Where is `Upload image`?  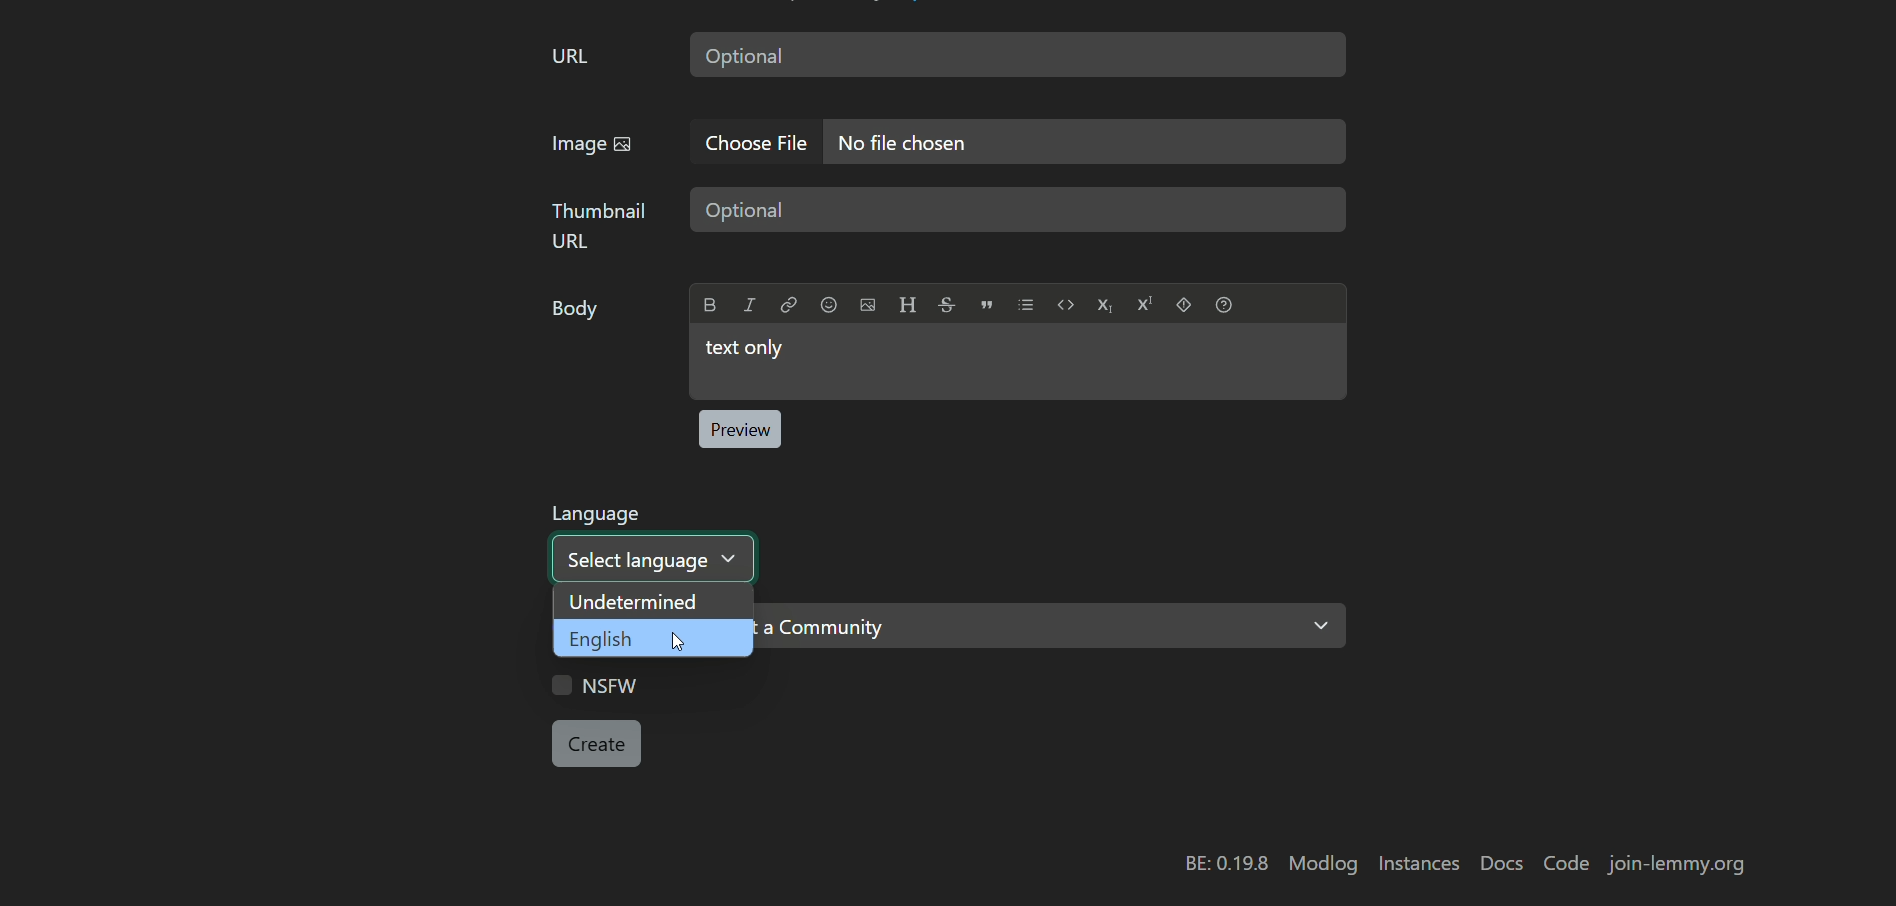 Upload image is located at coordinates (868, 305).